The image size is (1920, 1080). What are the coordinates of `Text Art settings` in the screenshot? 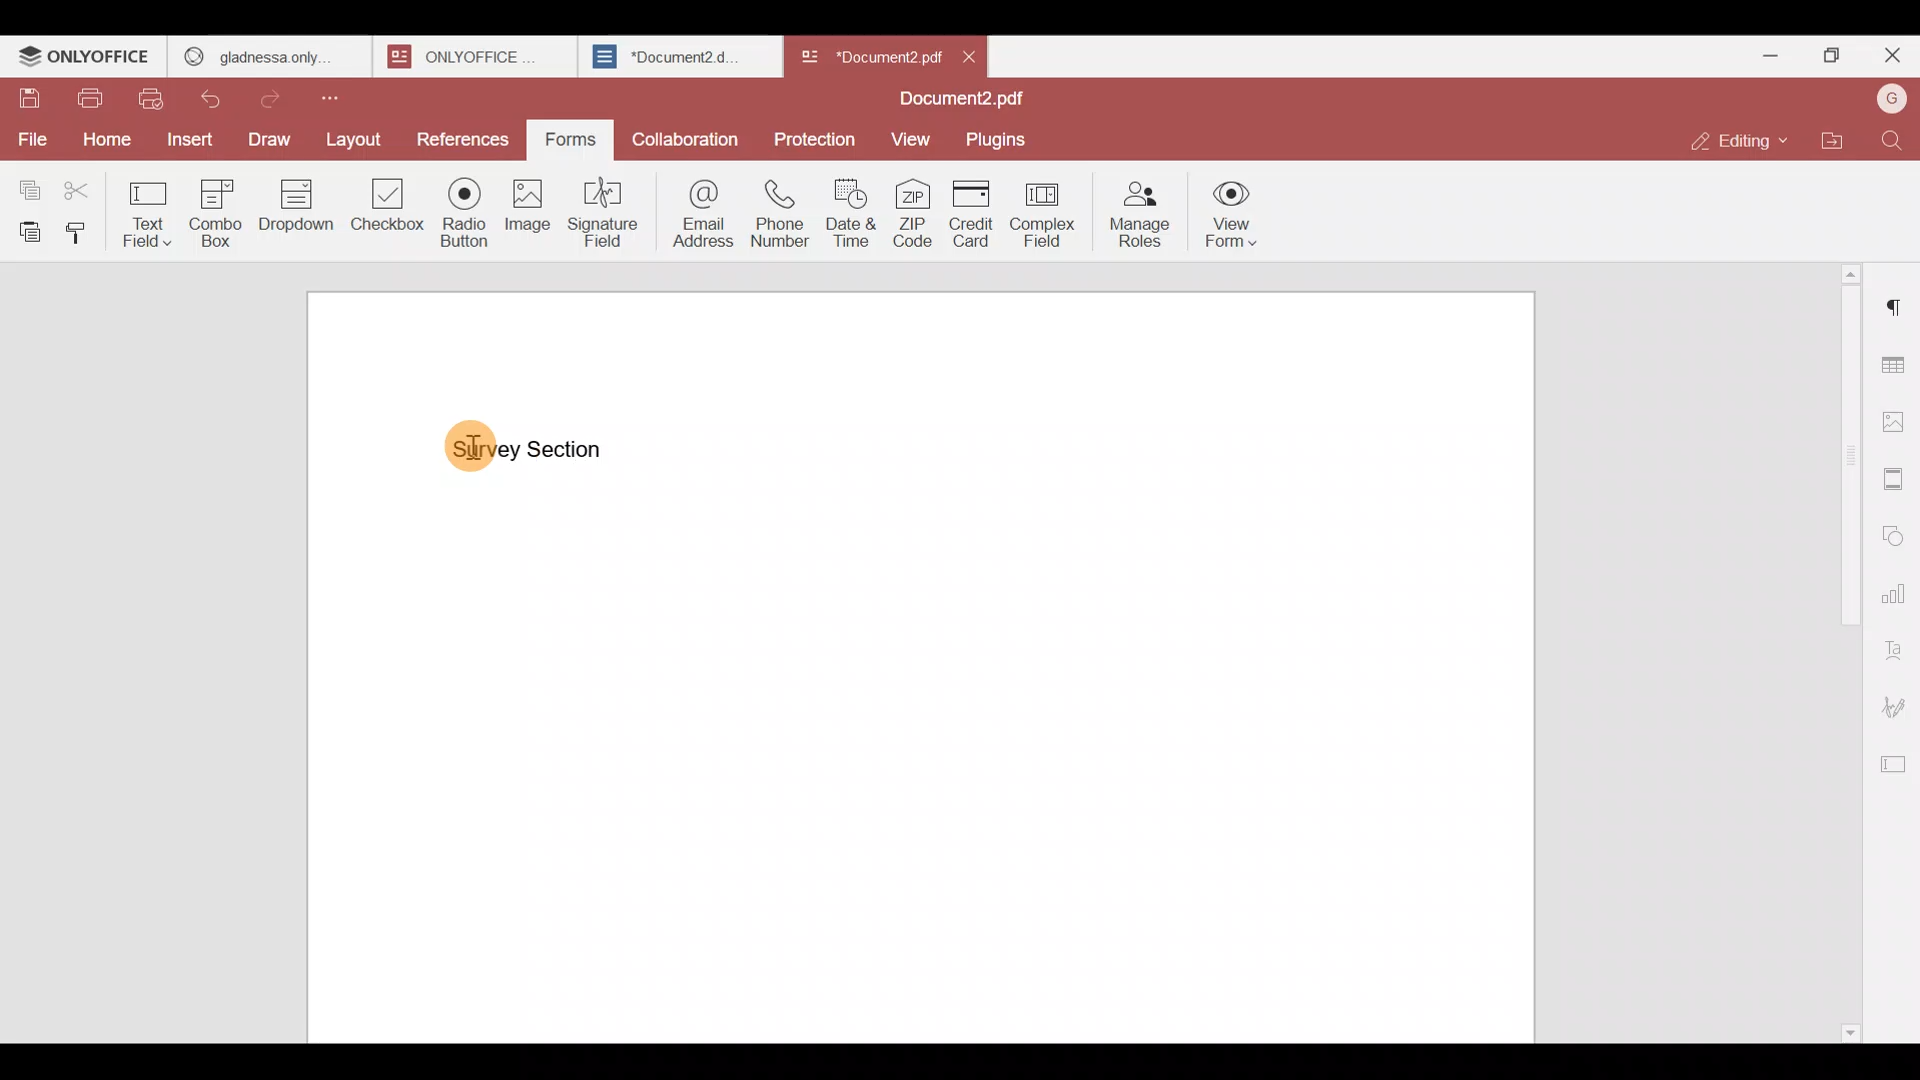 It's located at (1897, 647).